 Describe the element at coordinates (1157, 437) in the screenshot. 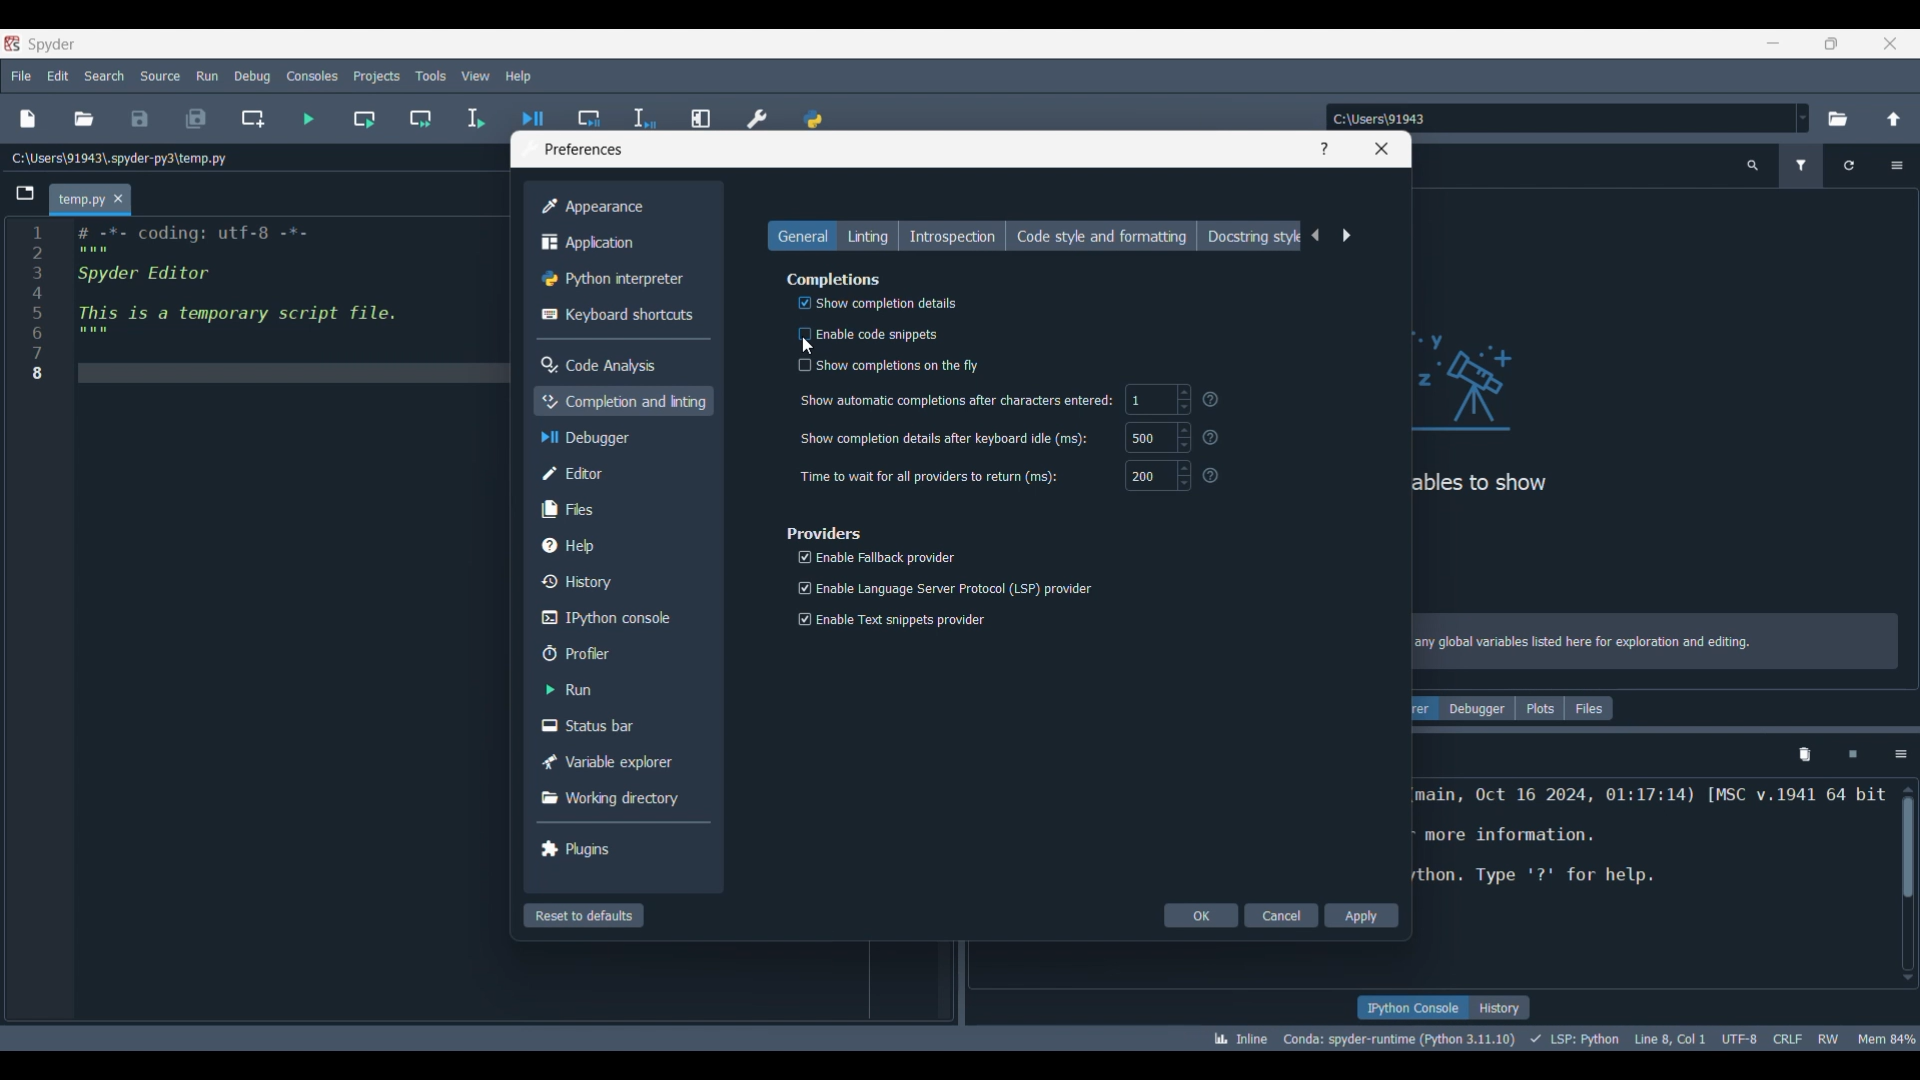

I see `500` at that location.